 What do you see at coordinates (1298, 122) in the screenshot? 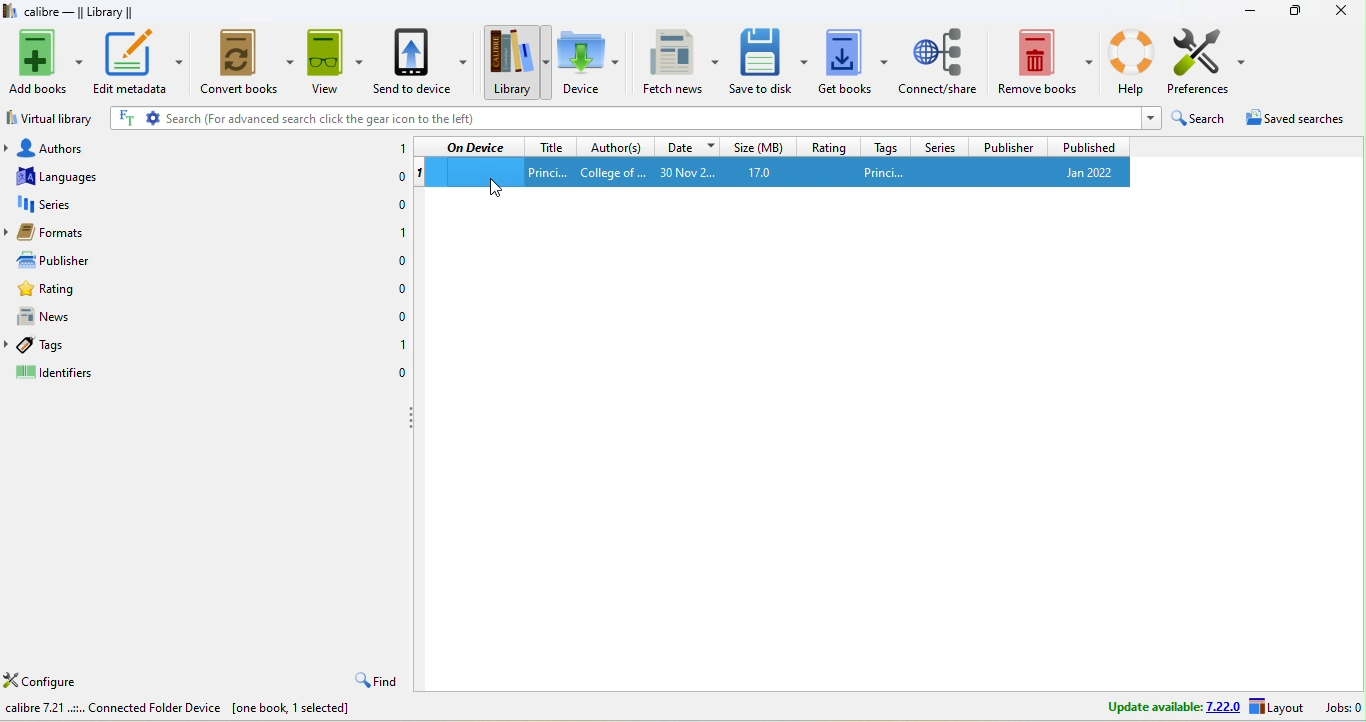
I see `saved searches` at bounding box center [1298, 122].